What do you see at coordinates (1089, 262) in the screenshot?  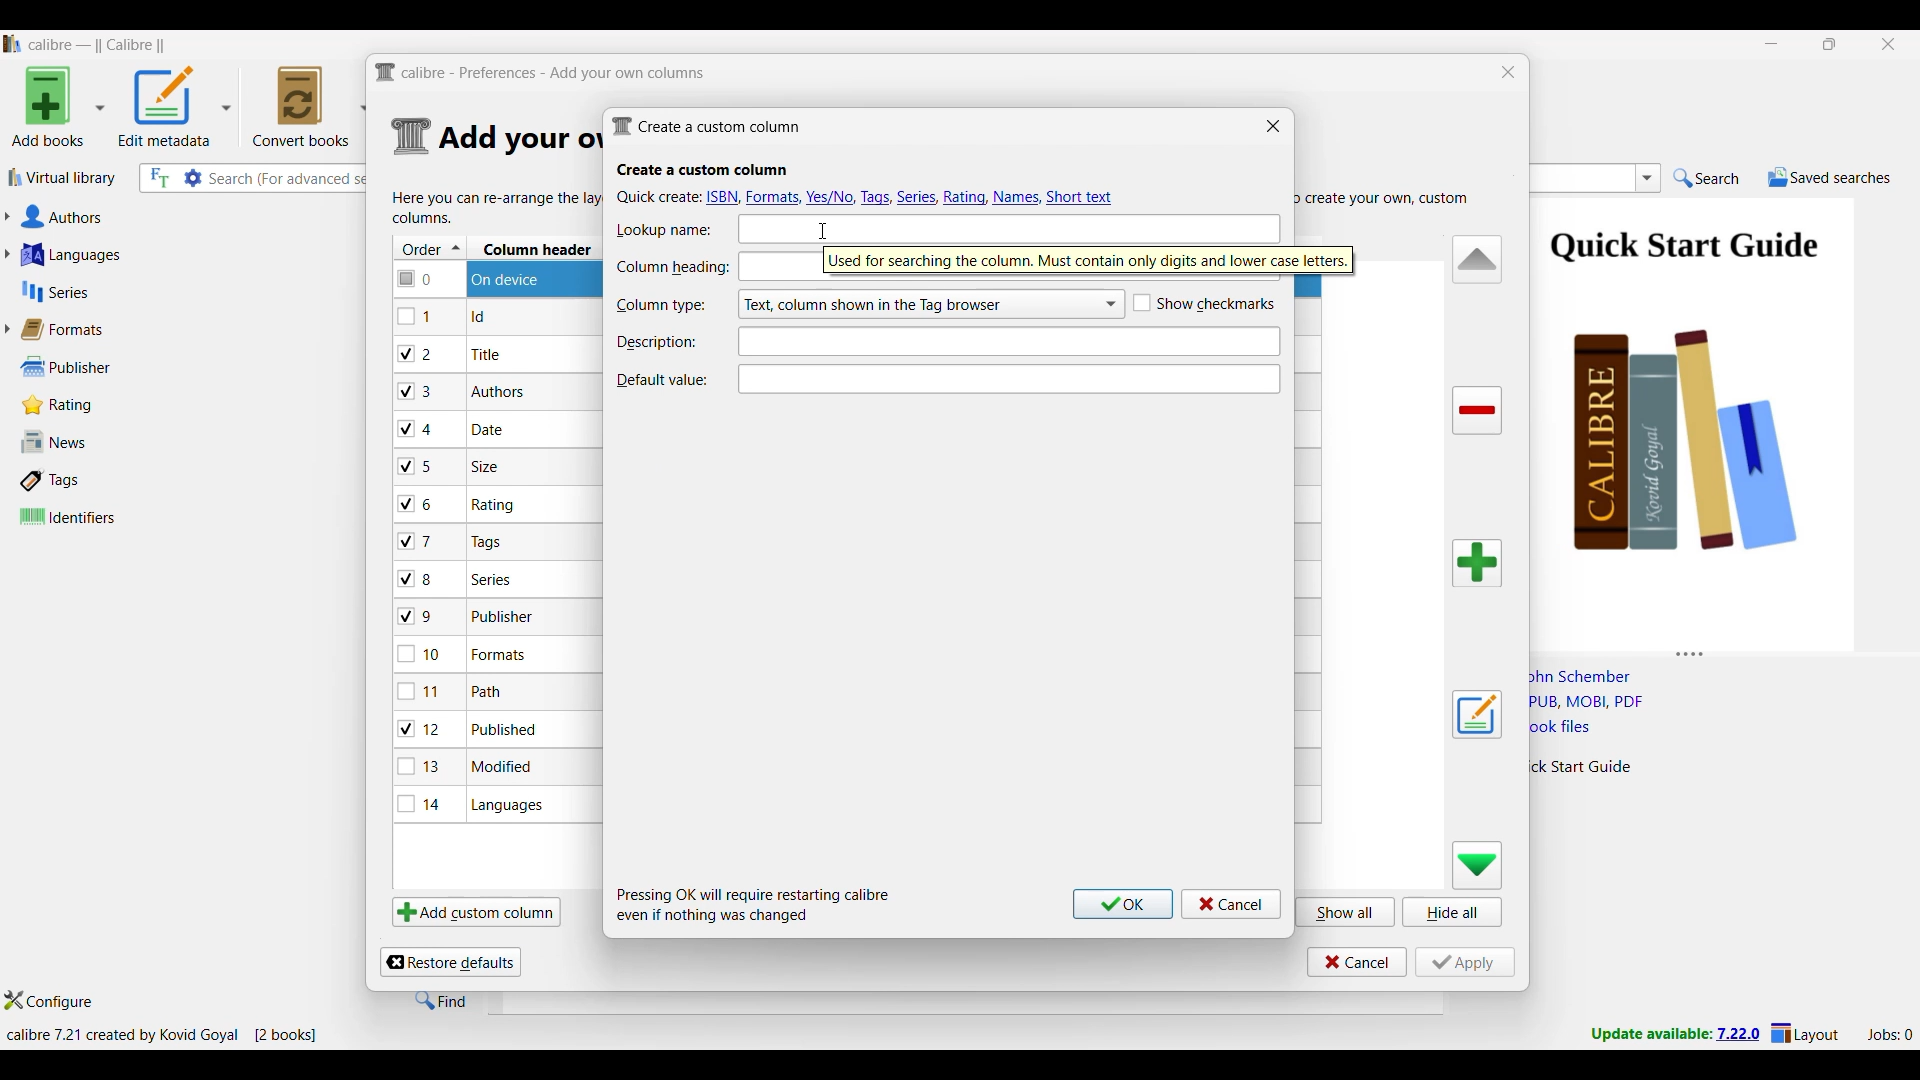 I see `Description of current selection by cursor` at bounding box center [1089, 262].